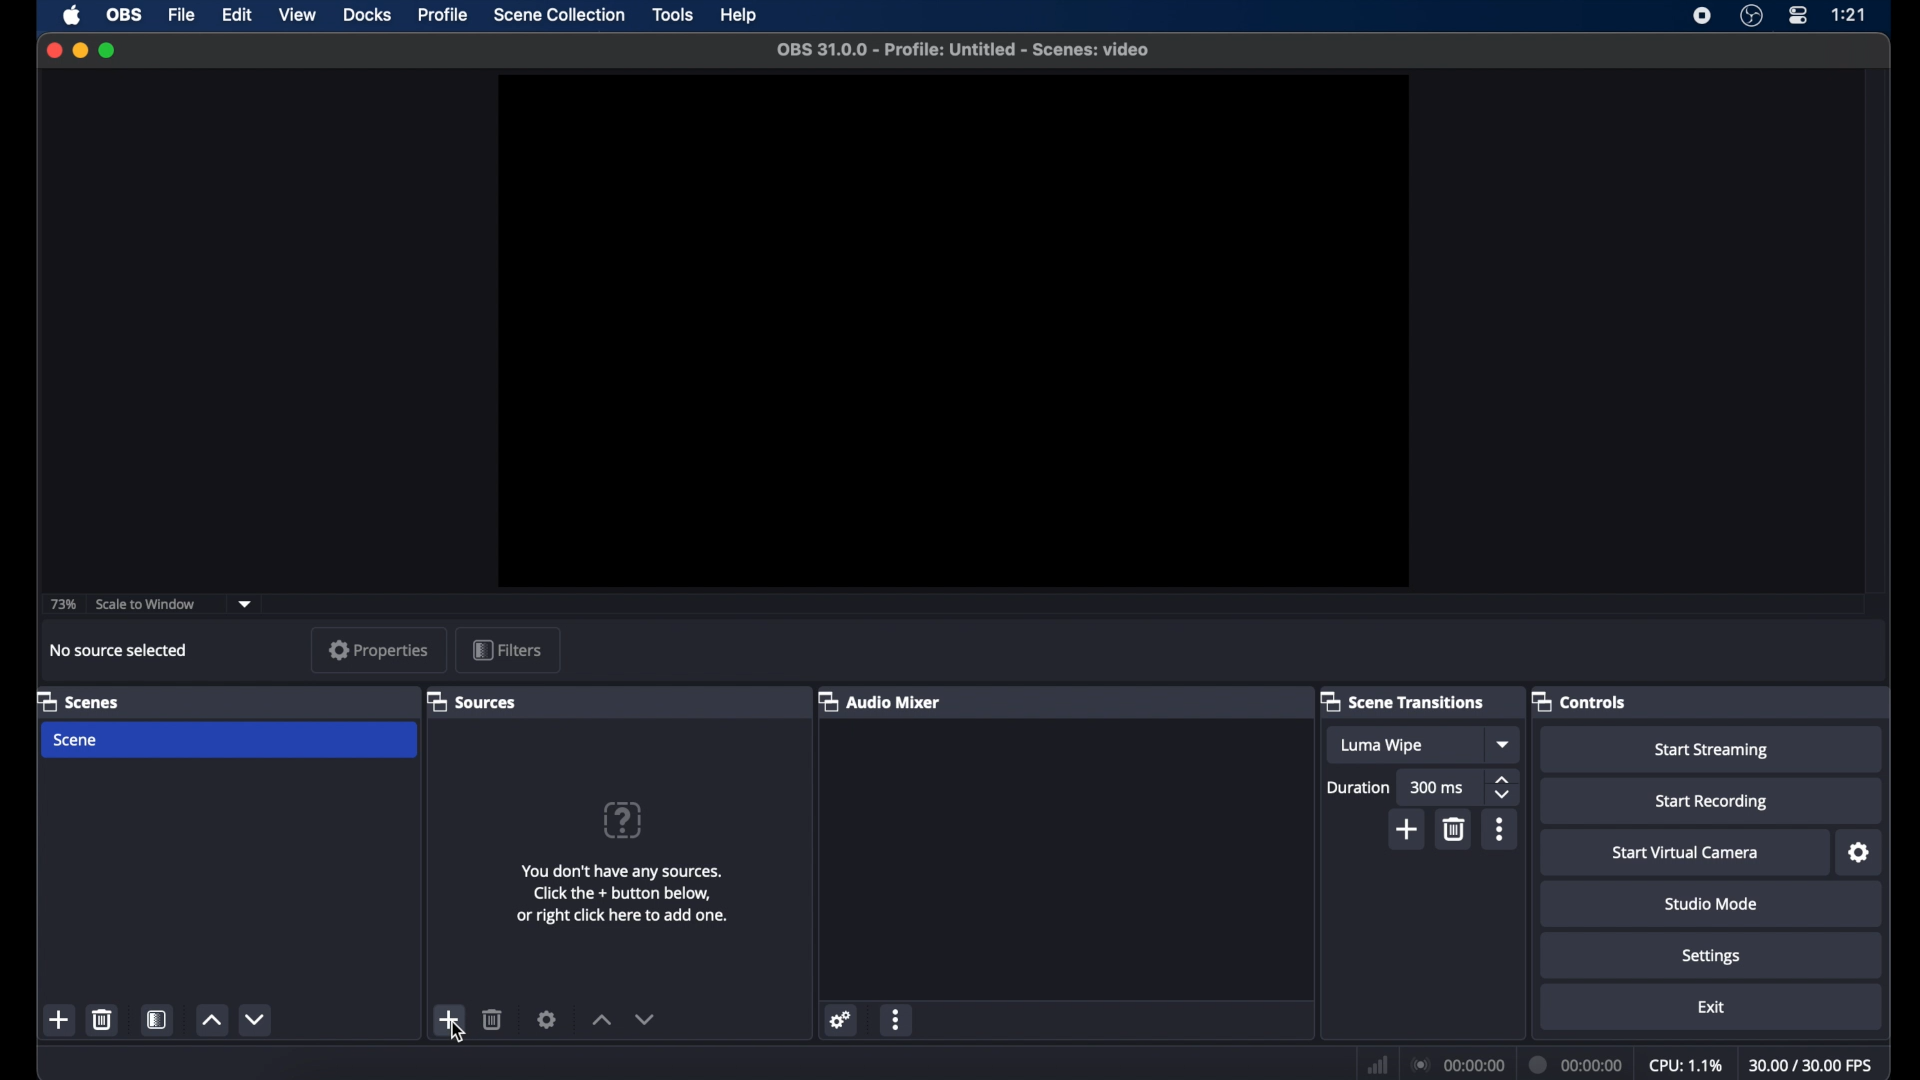 The height and width of the screenshot is (1080, 1920). What do you see at coordinates (546, 1020) in the screenshot?
I see `settings` at bounding box center [546, 1020].